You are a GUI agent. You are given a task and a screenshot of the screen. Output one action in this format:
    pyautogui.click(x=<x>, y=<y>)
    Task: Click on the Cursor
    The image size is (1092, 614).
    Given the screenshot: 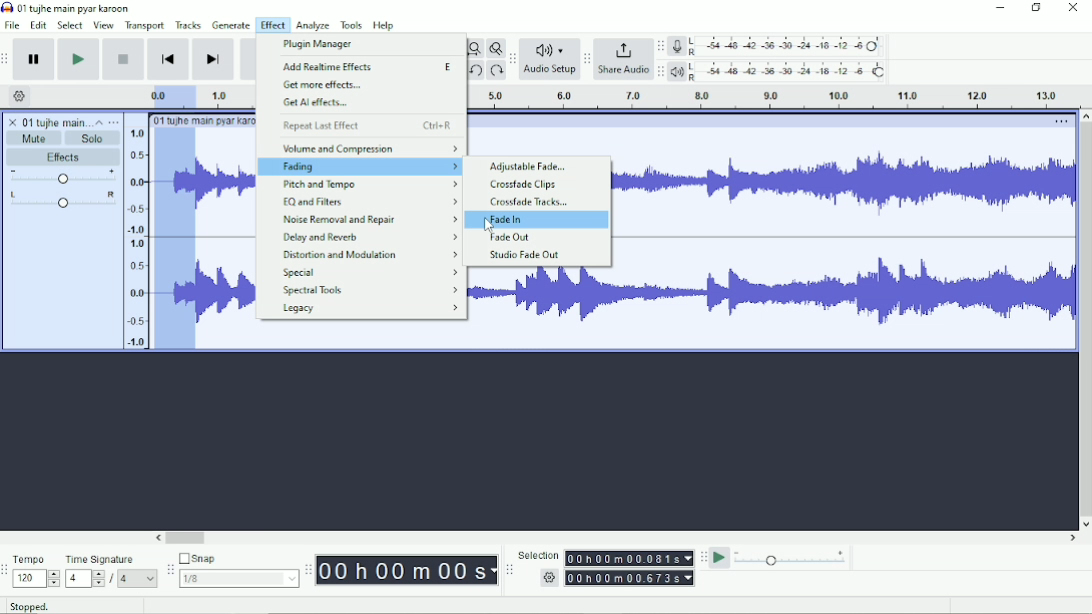 What is the action you would take?
    pyautogui.click(x=489, y=226)
    